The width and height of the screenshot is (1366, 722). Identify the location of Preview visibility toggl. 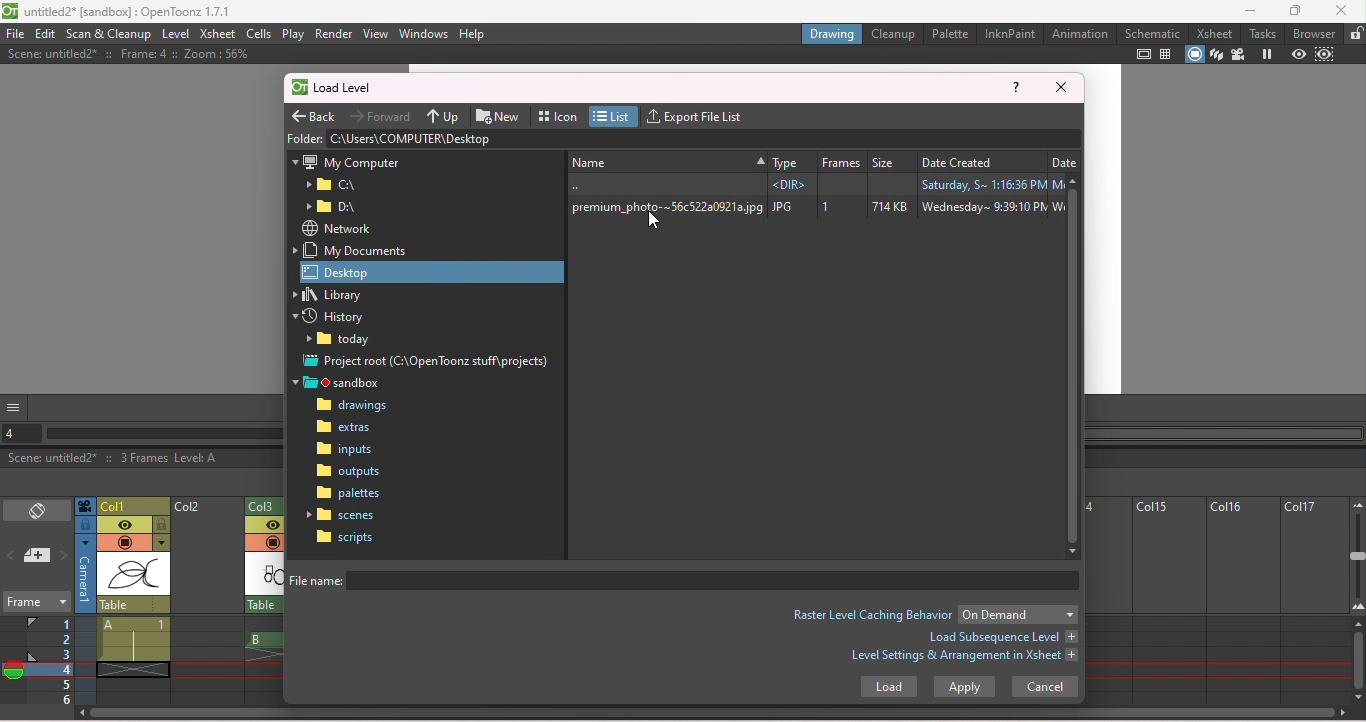
(263, 526).